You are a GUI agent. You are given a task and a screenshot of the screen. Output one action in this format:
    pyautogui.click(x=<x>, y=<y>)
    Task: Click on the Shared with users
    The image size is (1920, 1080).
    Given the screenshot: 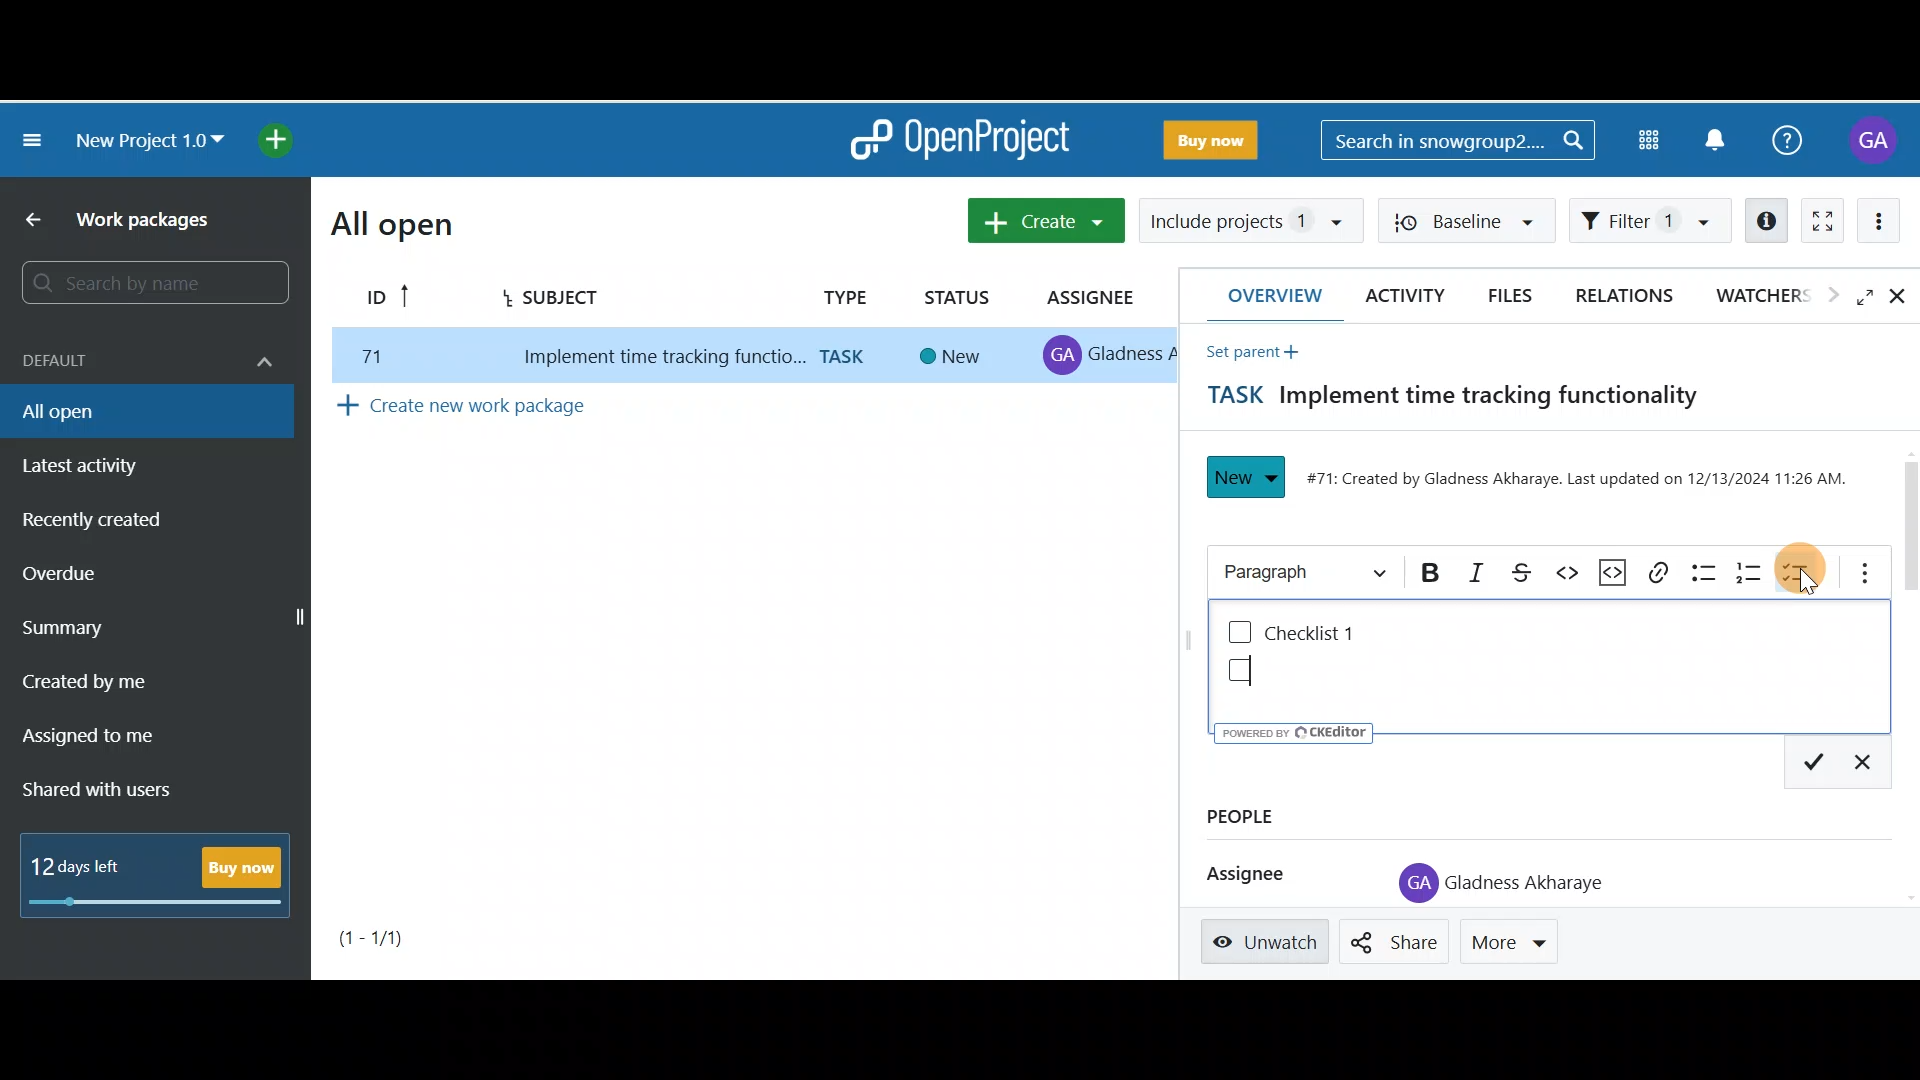 What is the action you would take?
    pyautogui.click(x=108, y=789)
    